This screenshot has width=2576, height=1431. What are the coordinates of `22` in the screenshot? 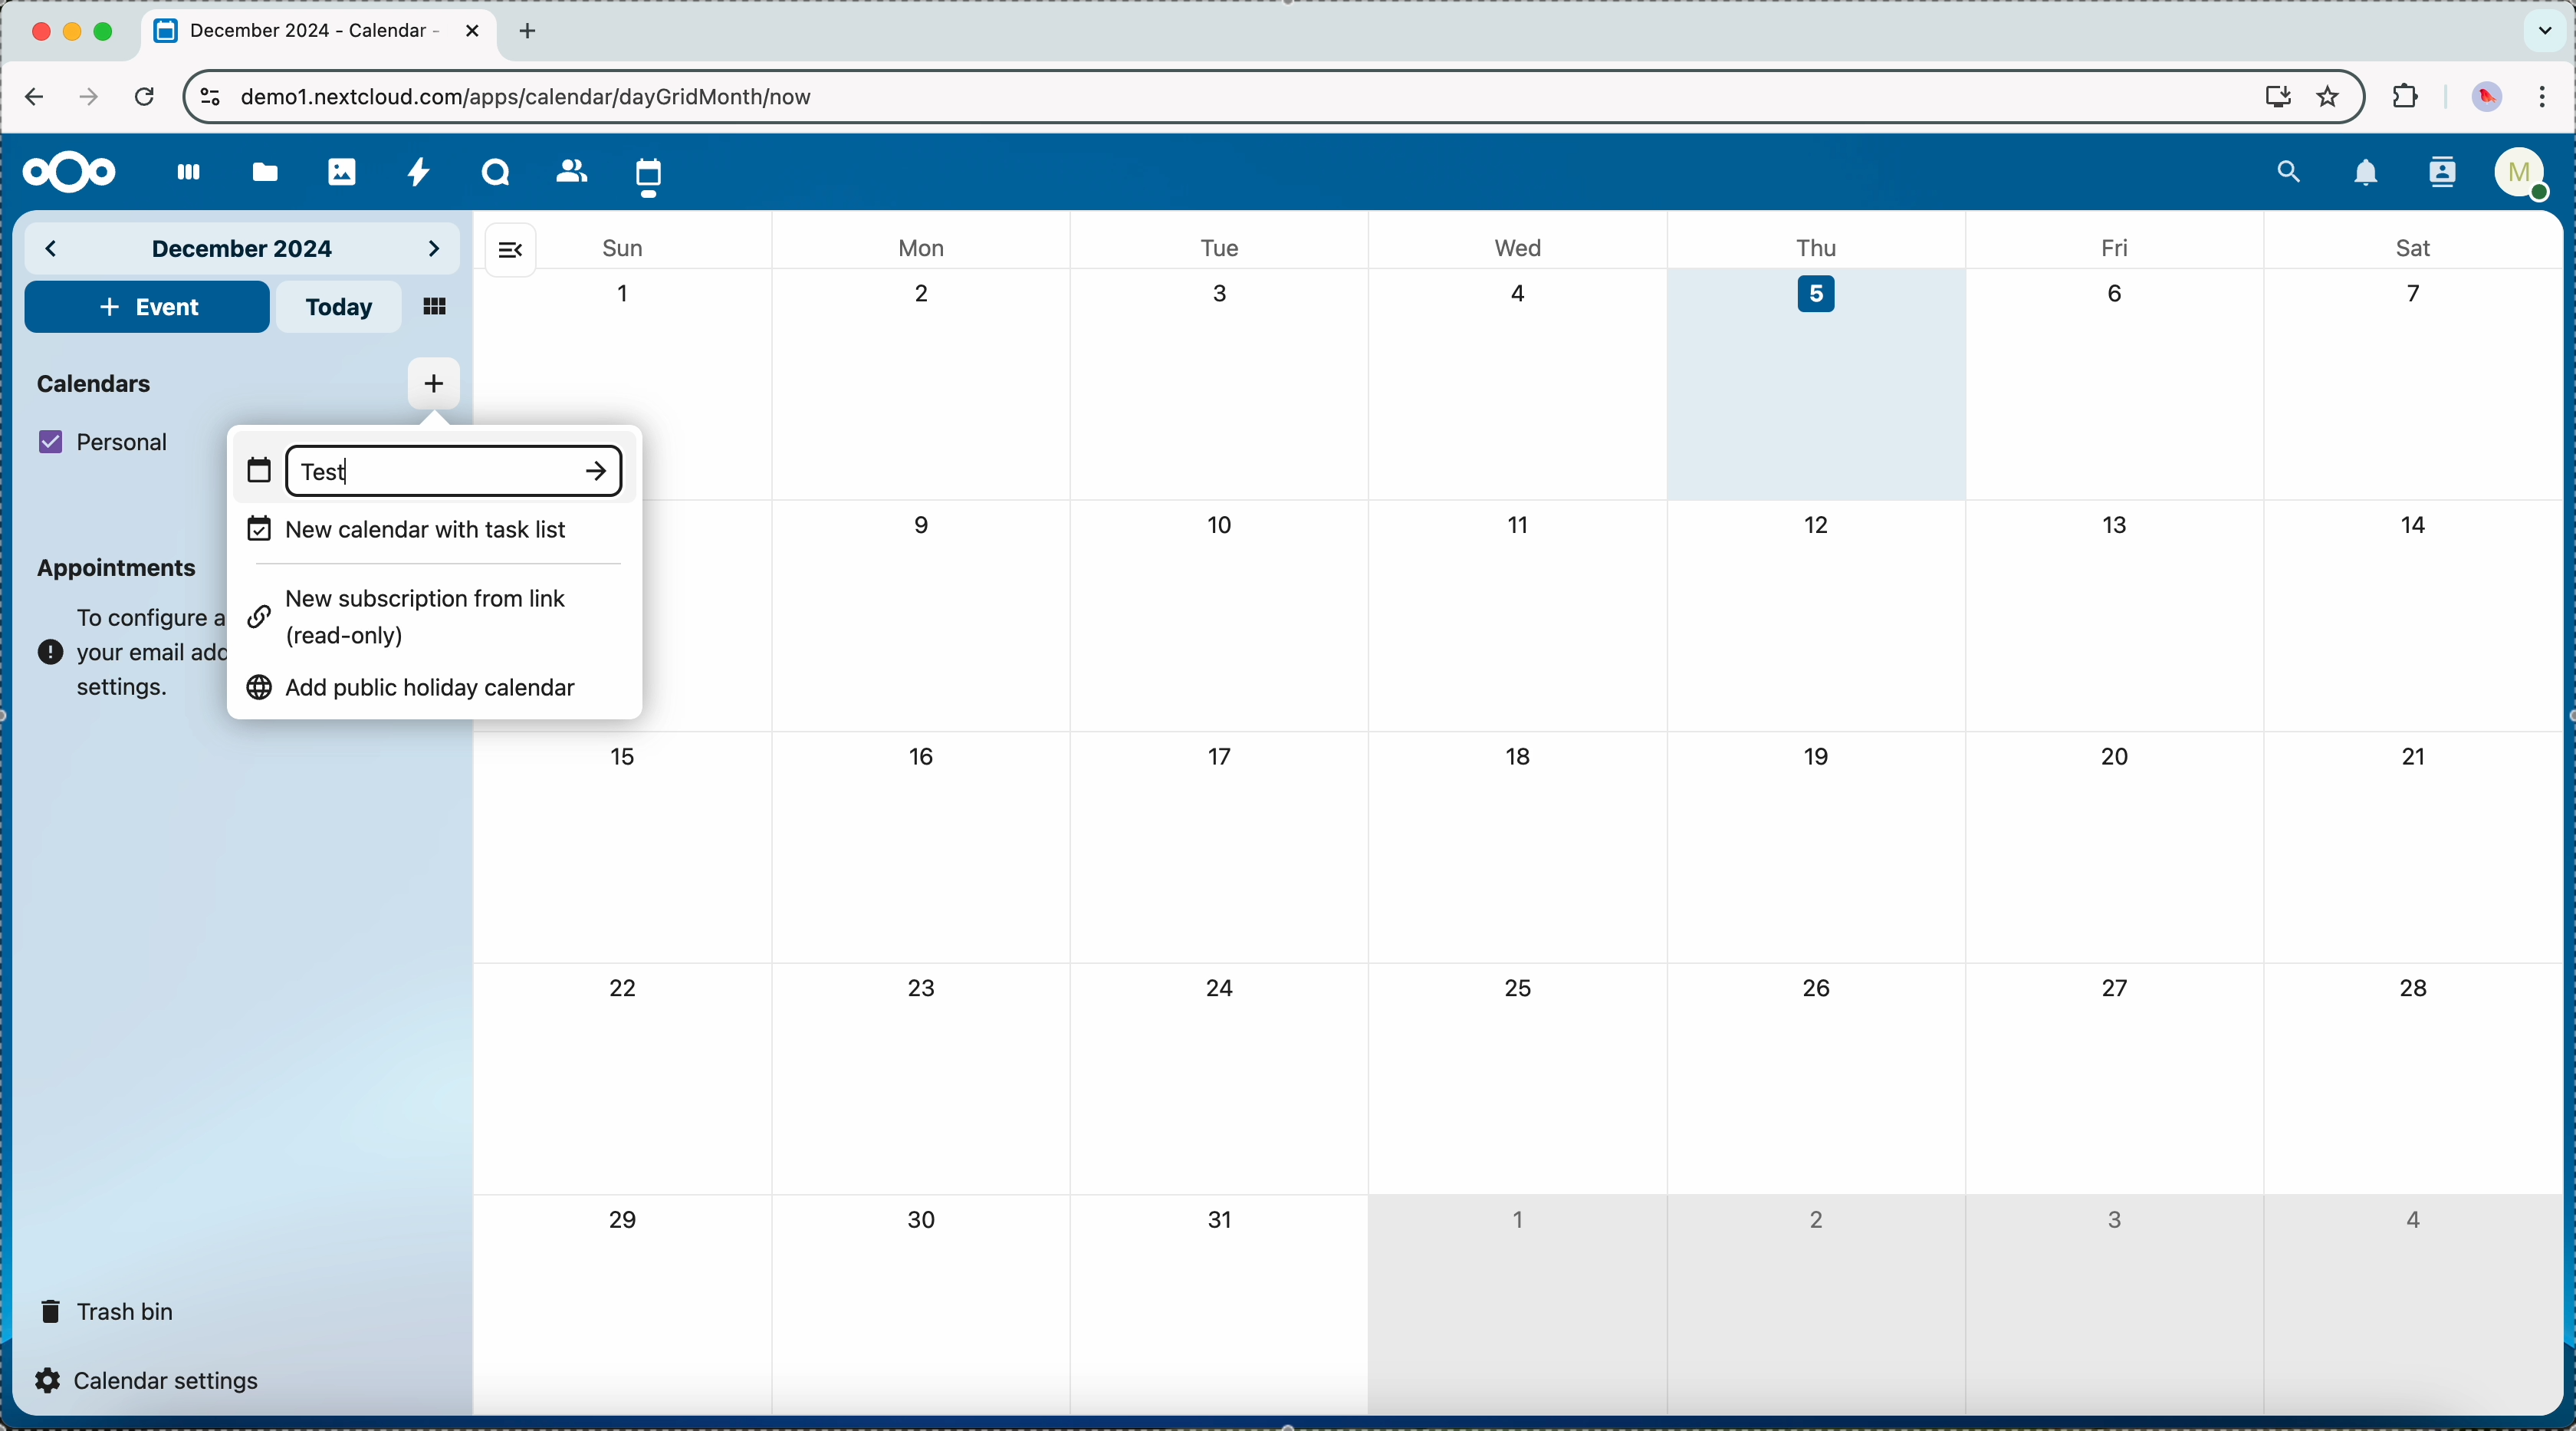 It's located at (625, 992).